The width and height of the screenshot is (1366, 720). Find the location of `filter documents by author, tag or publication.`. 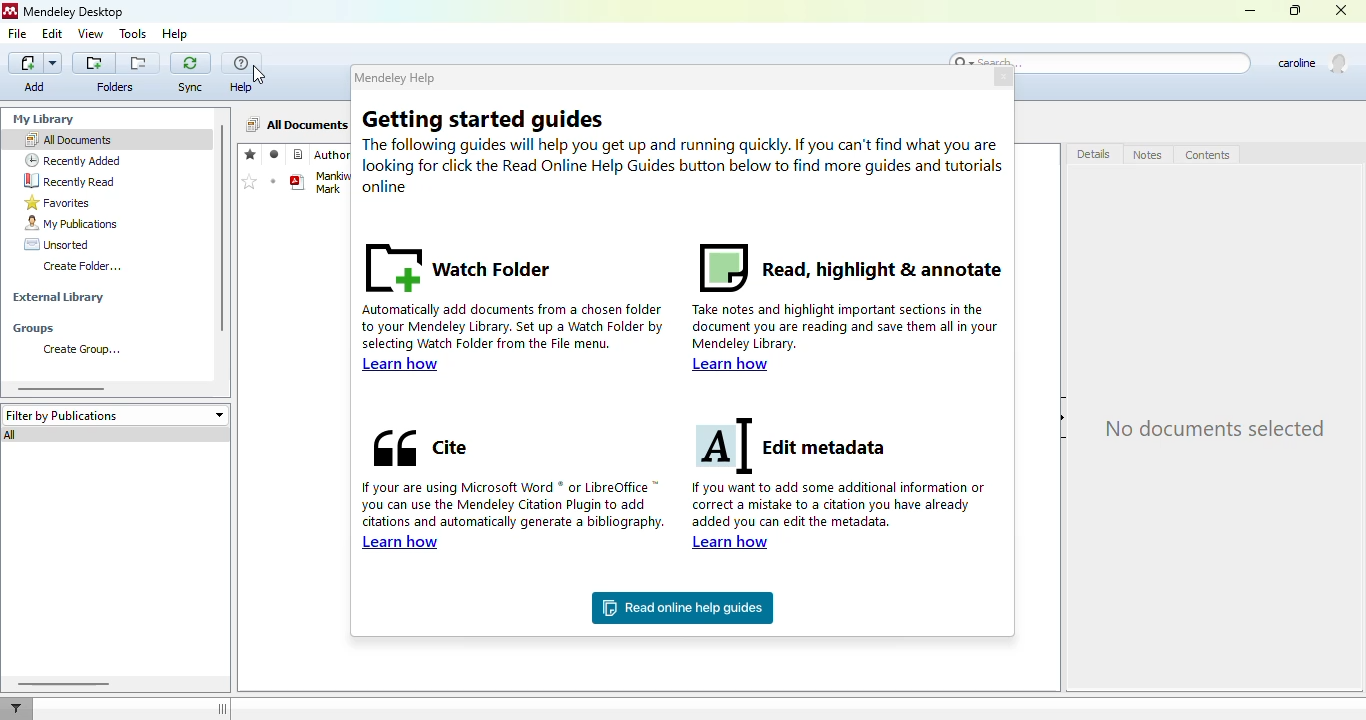

filter documents by author, tag or publication. is located at coordinates (17, 708).